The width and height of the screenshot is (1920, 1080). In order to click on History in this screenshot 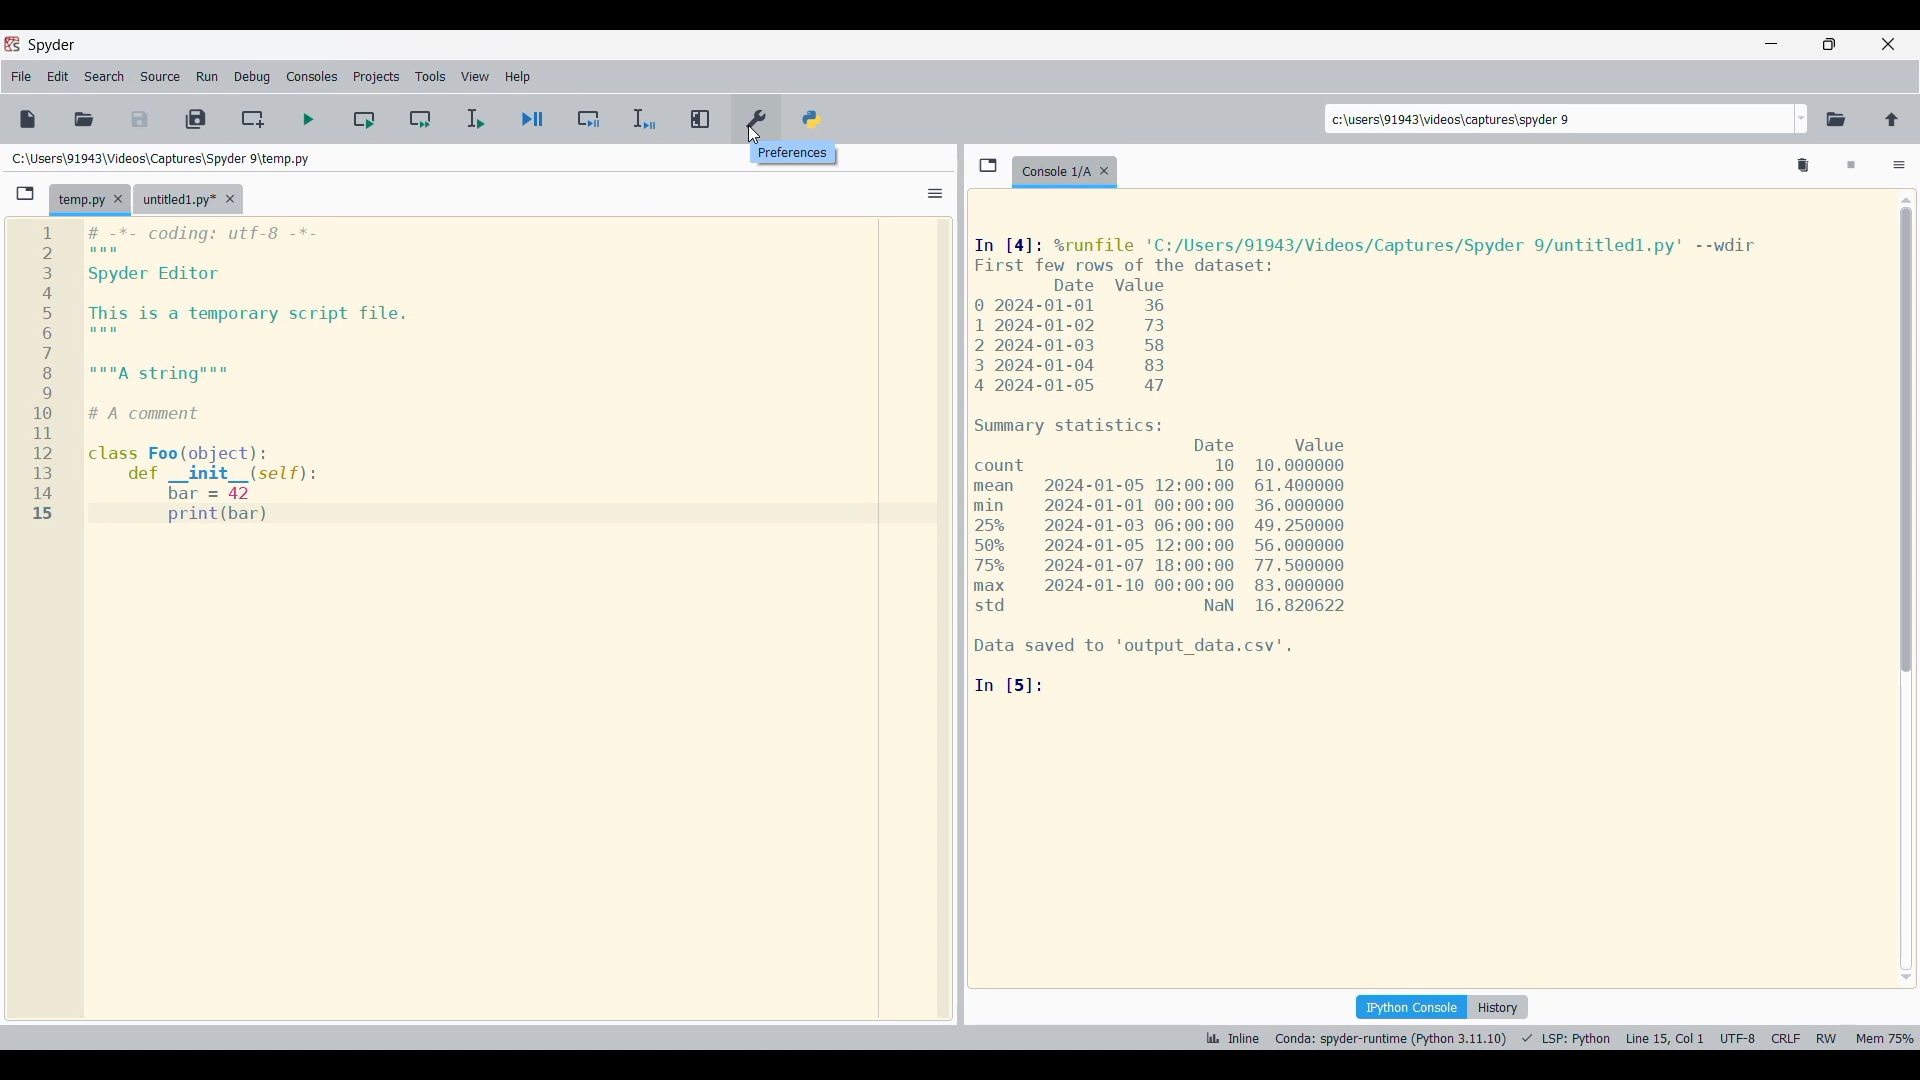, I will do `click(1498, 1007)`.